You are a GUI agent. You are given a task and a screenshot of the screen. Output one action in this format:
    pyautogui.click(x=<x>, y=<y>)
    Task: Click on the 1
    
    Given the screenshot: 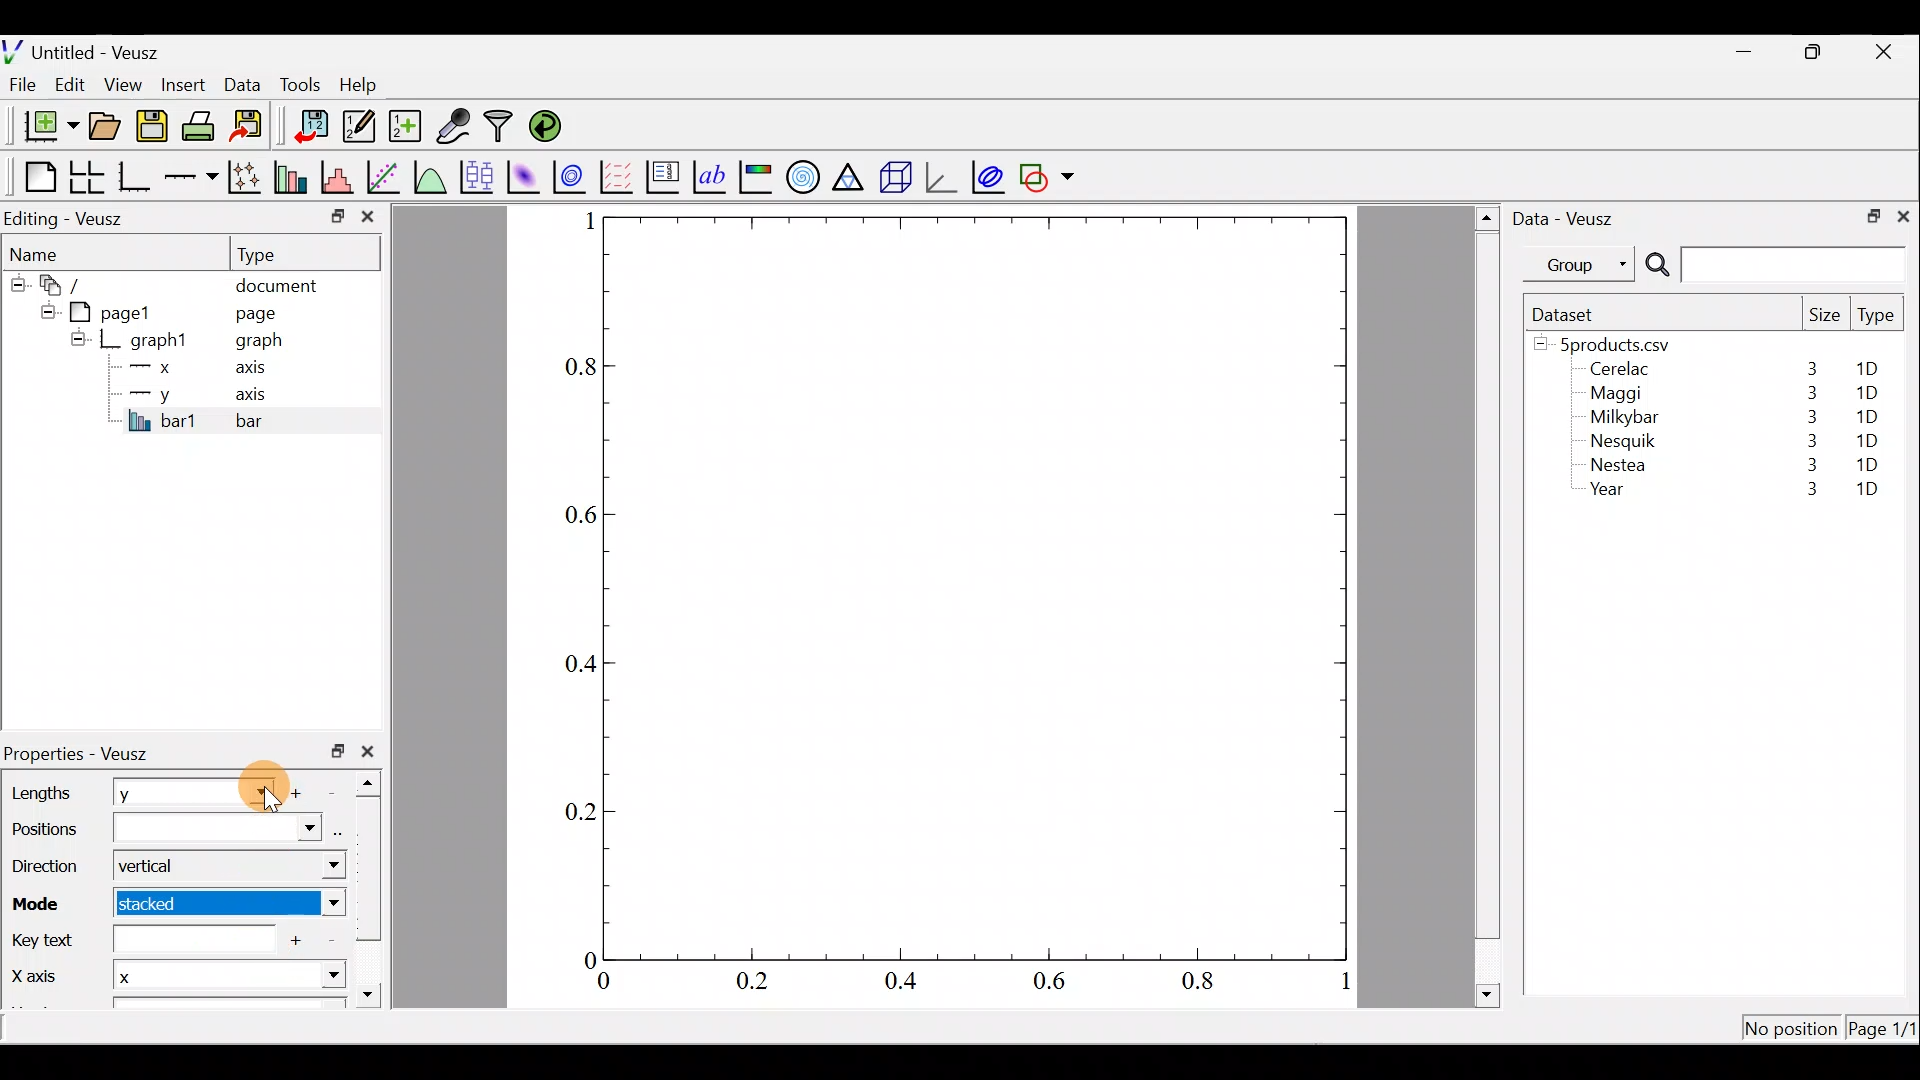 What is the action you would take?
    pyautogui.click(x=588, y=220)
    